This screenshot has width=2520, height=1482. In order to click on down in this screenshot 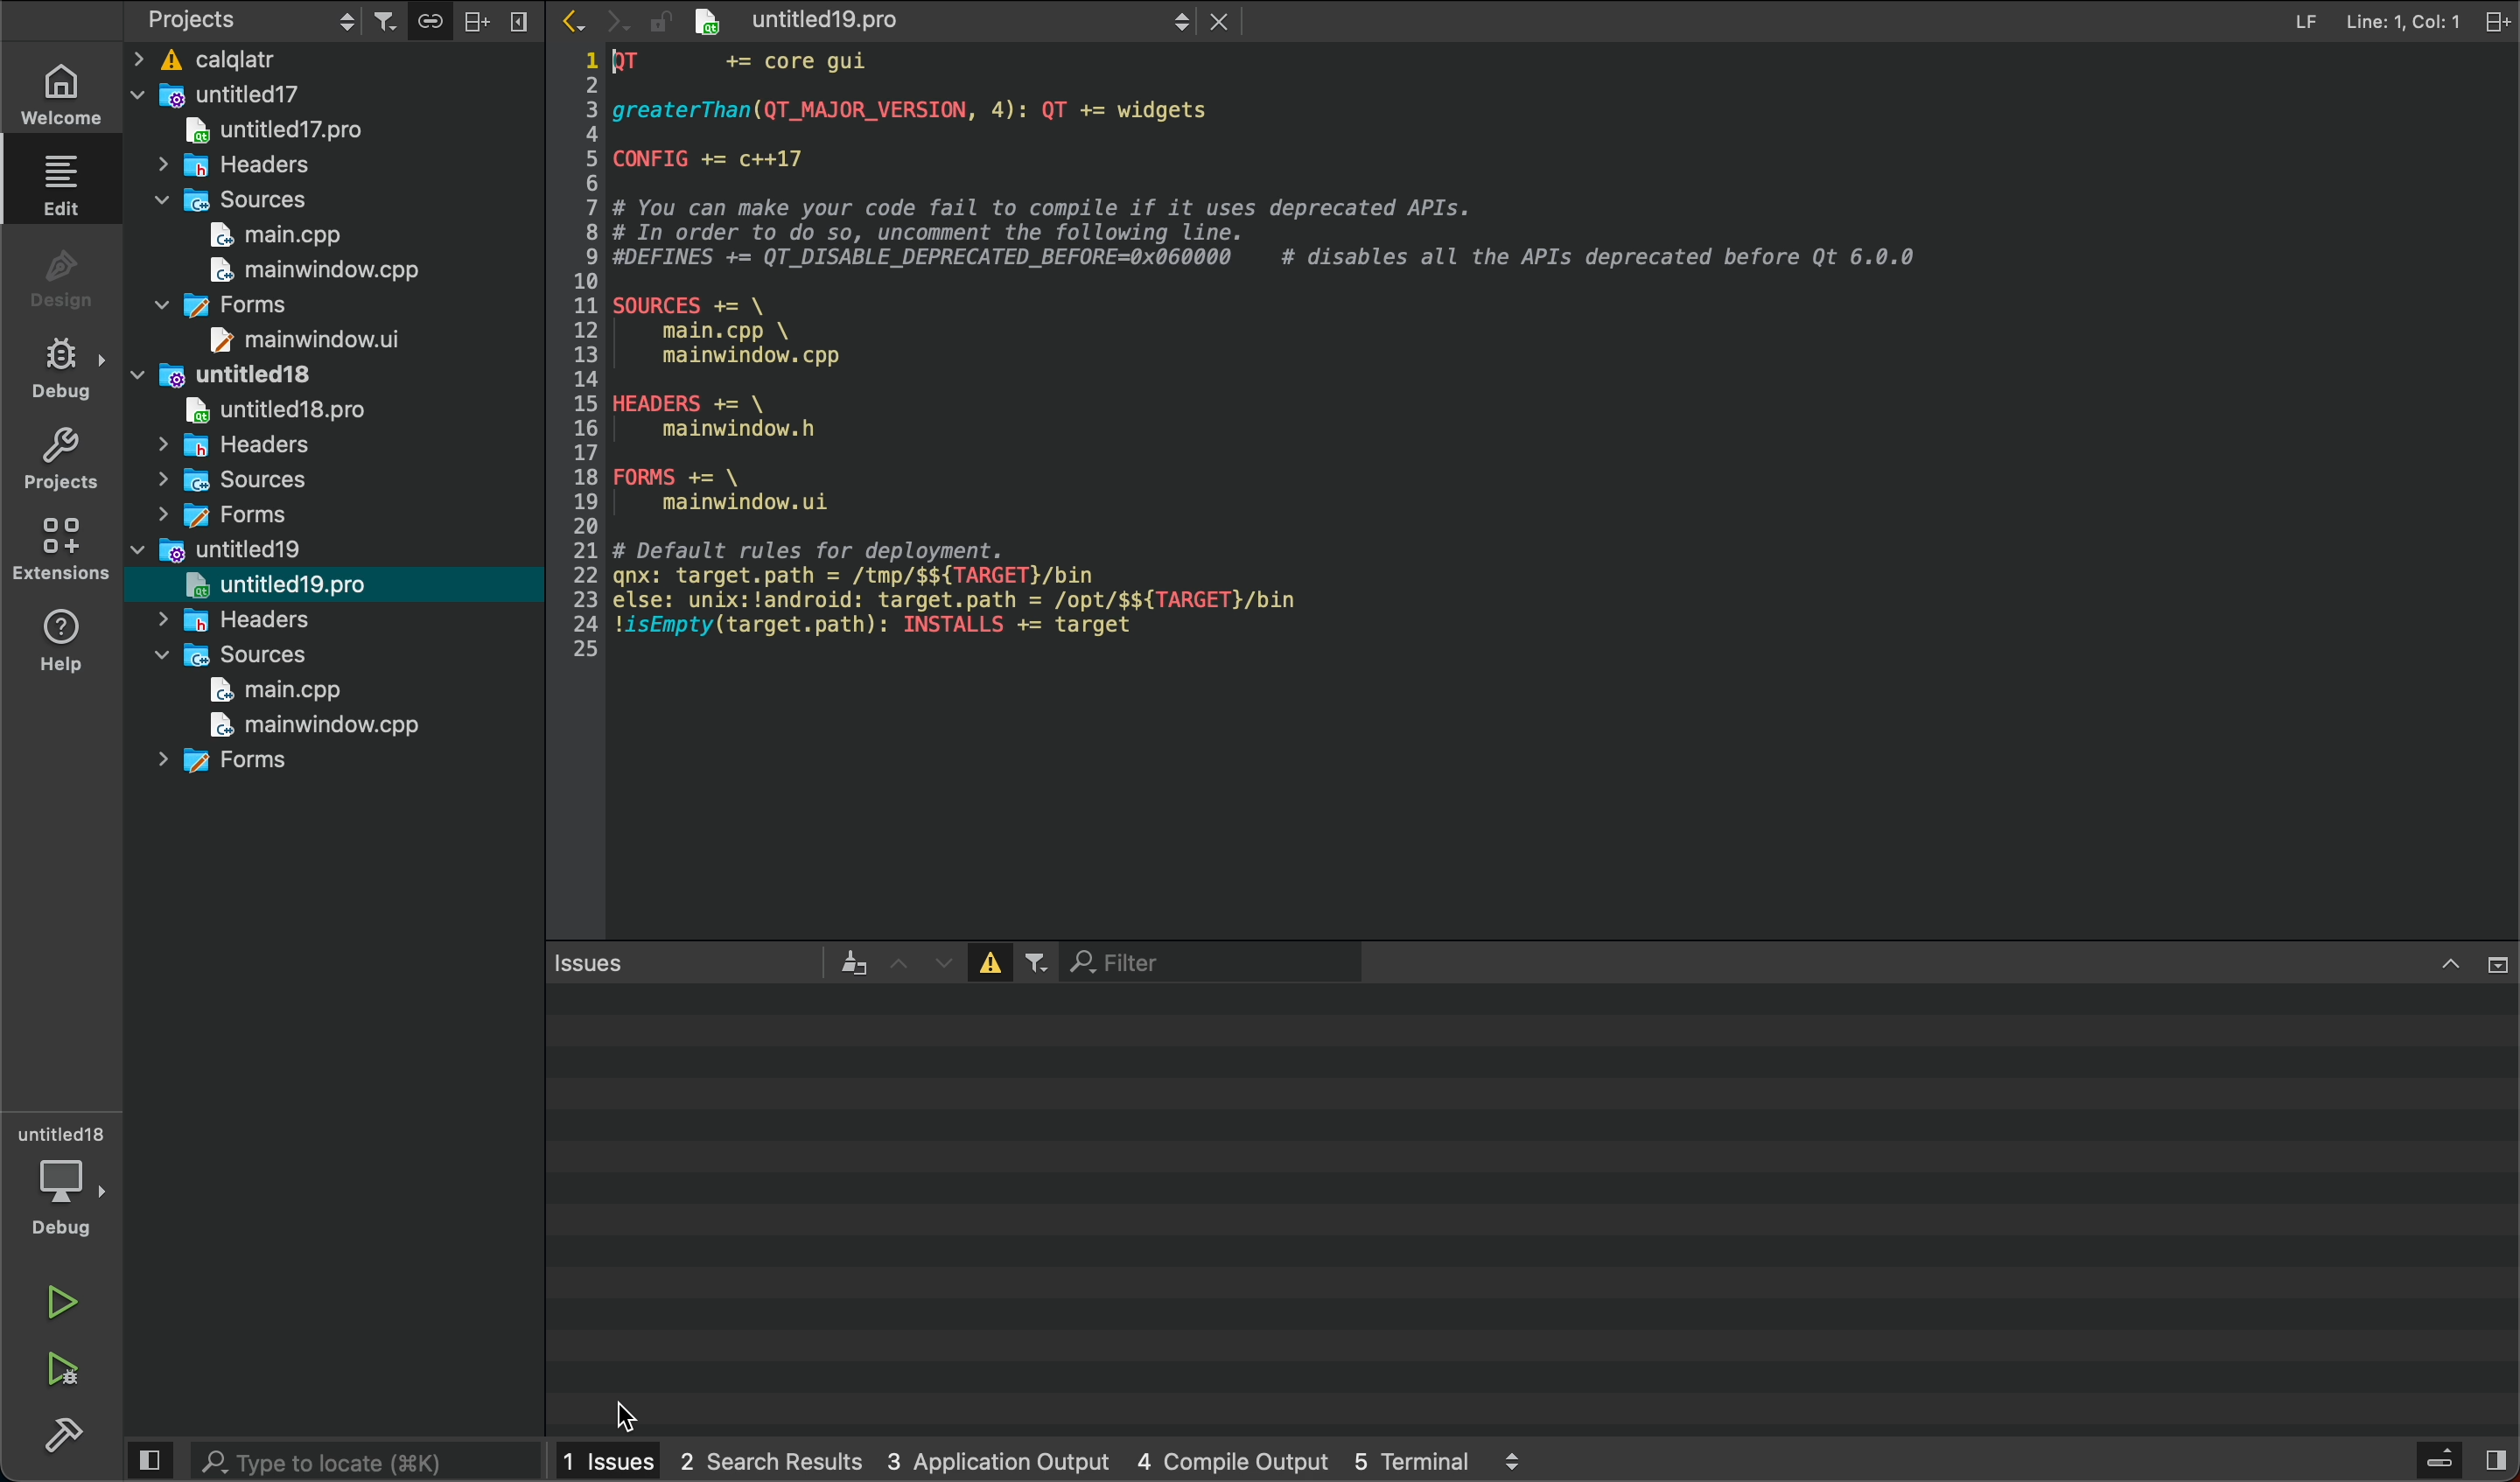, I will do `click(936, 963)`.